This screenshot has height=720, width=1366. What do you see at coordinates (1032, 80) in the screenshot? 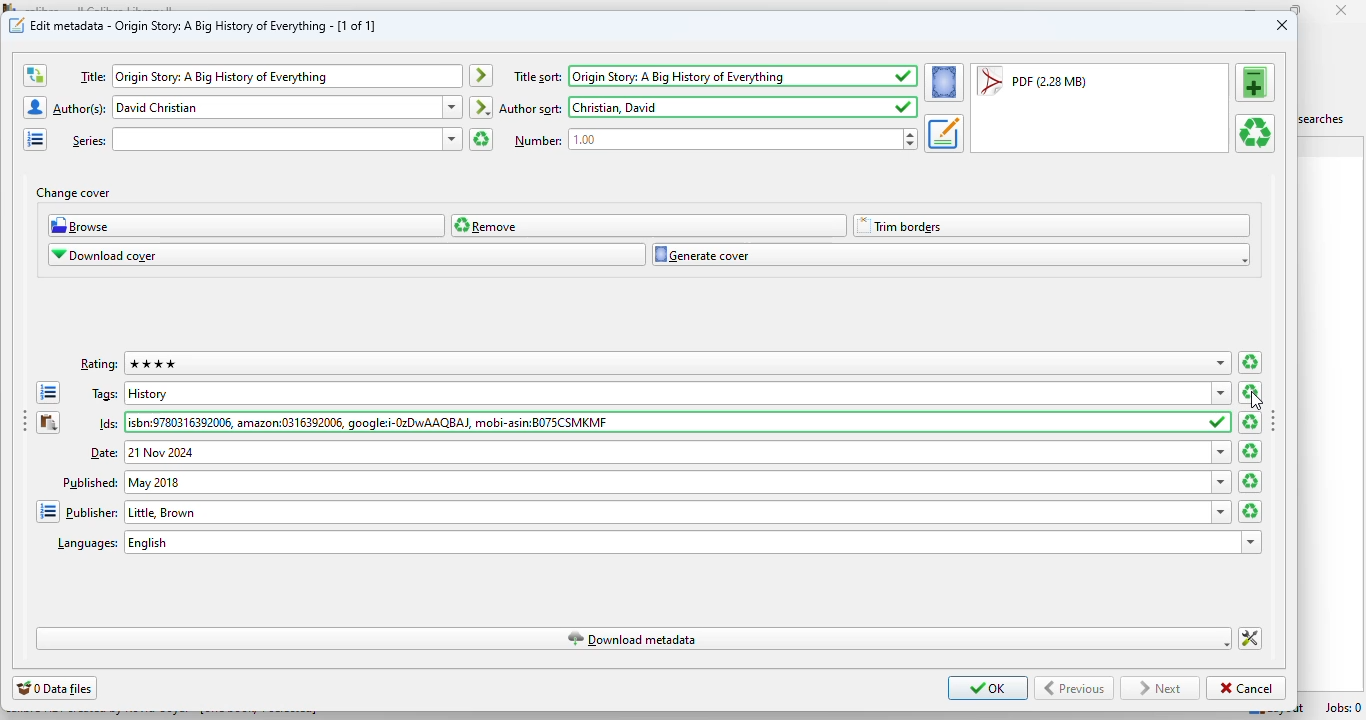
I see `PDF (2.28 MB)` at bounding box center [1032, 80].